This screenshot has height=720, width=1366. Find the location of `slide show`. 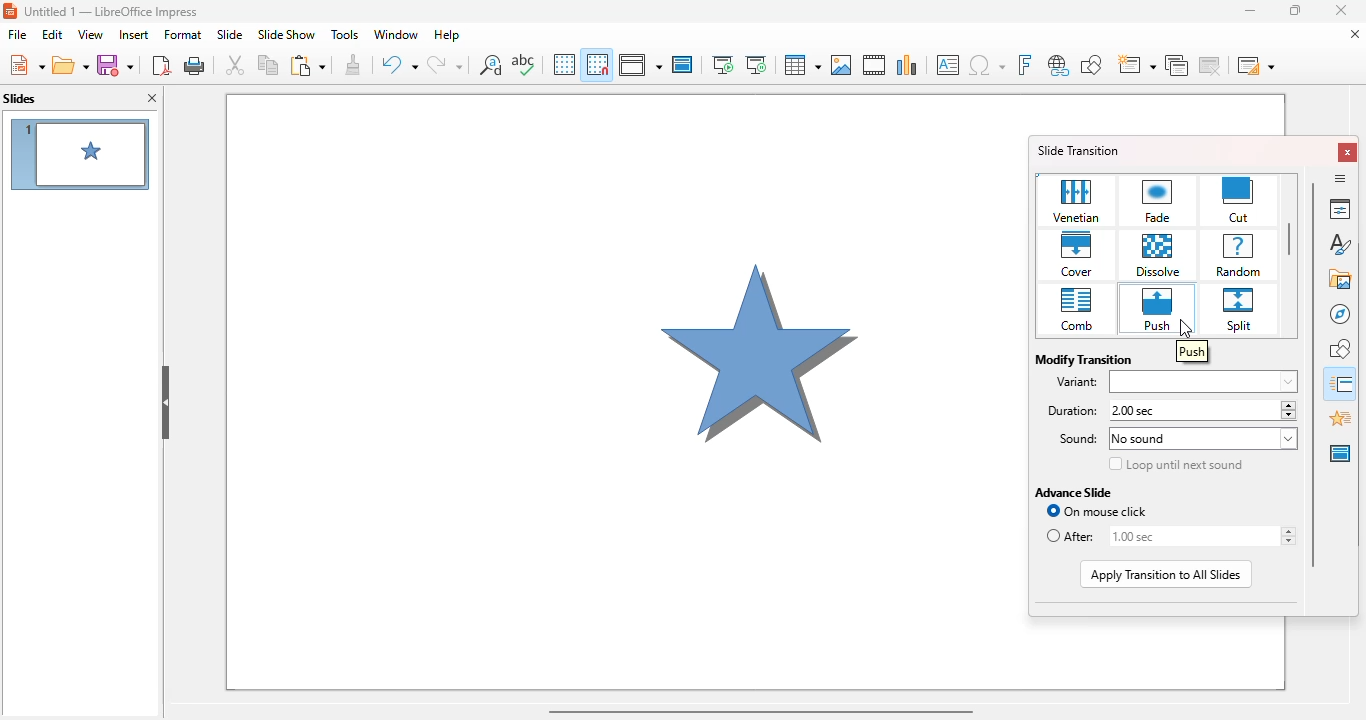

slide show is located at coordinates (287, 34).